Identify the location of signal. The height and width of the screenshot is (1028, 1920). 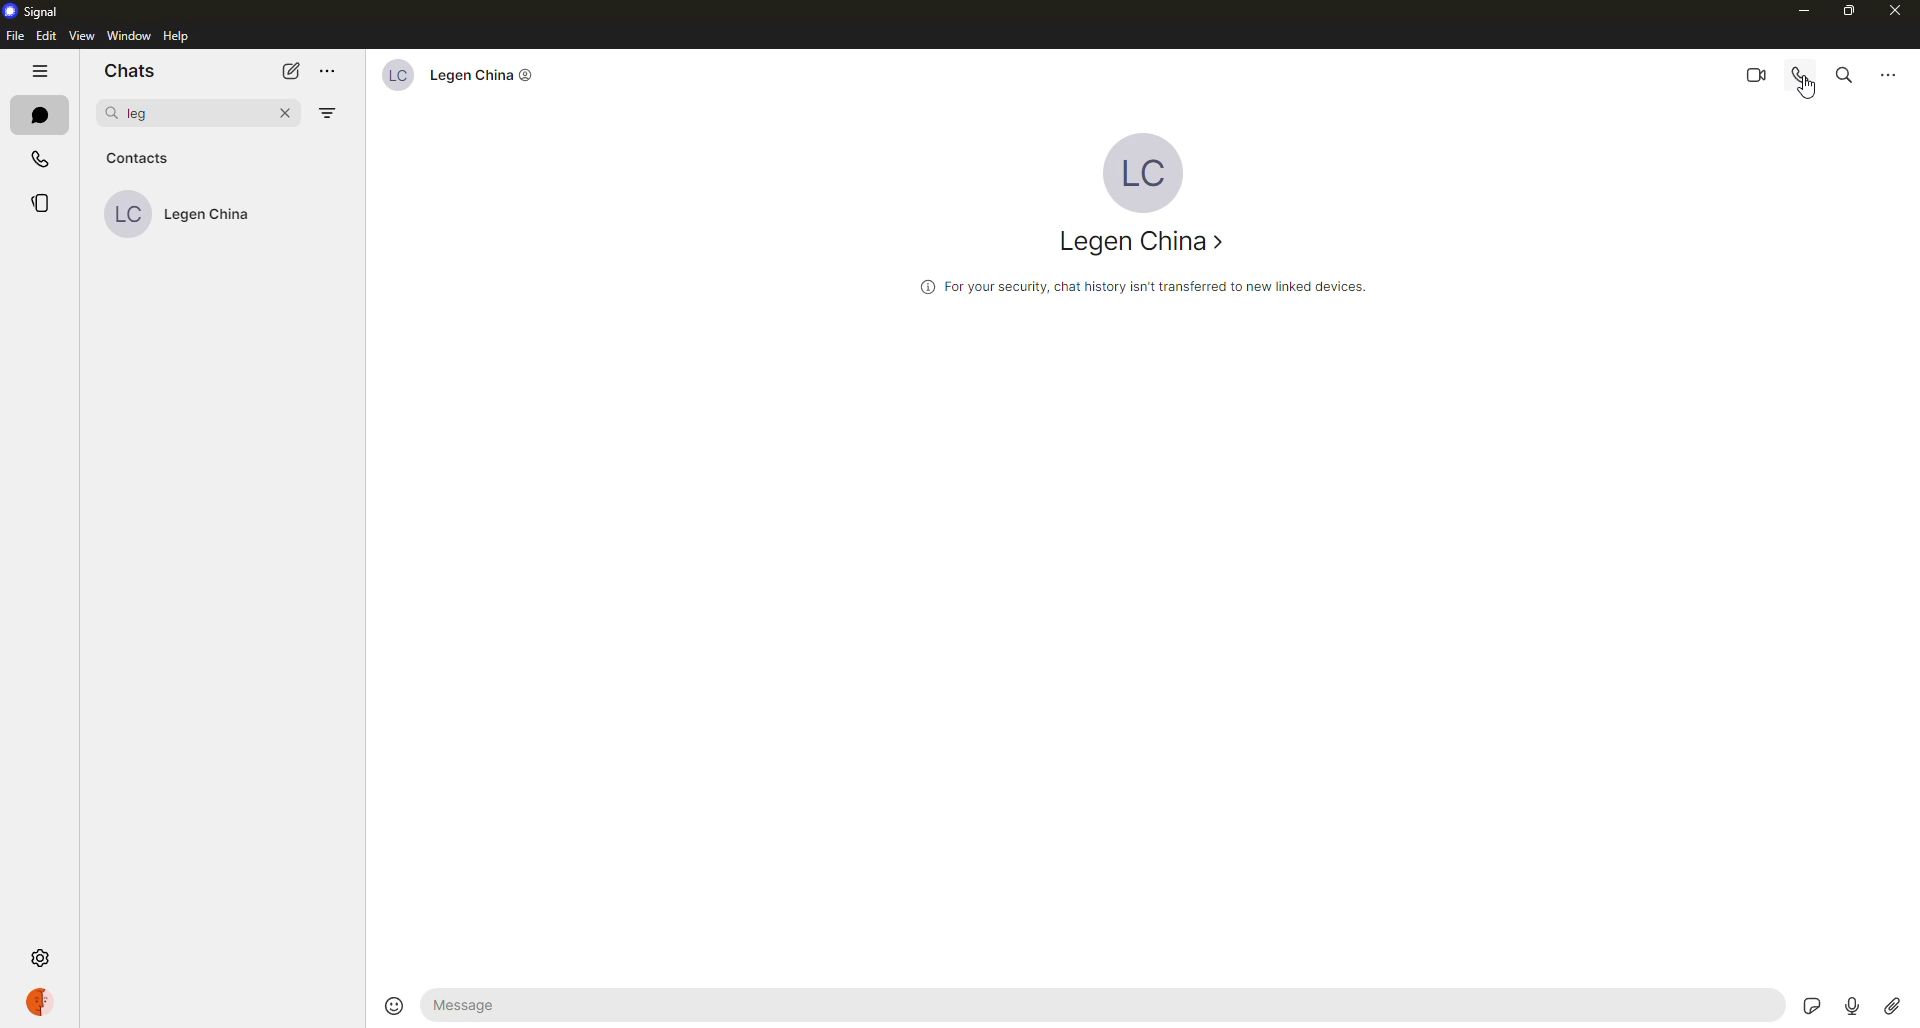
(40, 12).